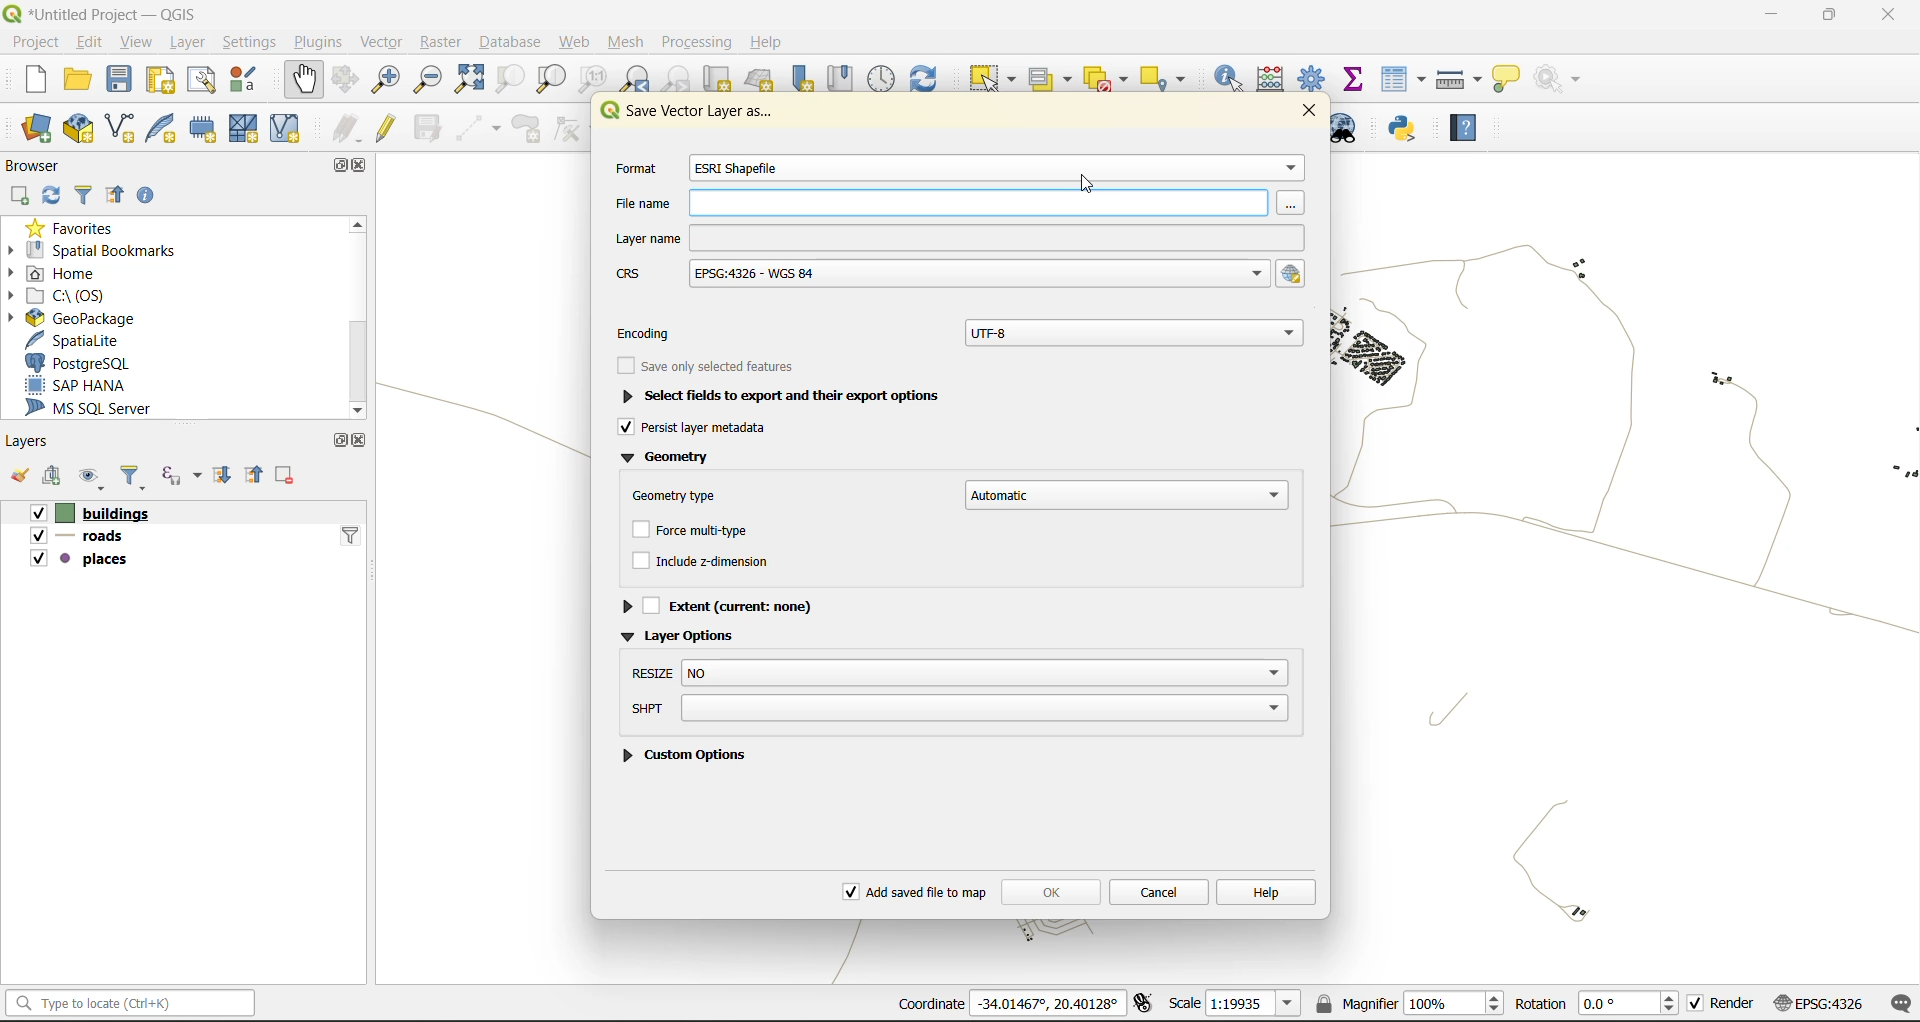 Image resolution: width=1920 pixels, height=1022 pixels. What do you see at coordinates (844, 79) in the screenshot?
I see `show spatial bookmark` at bounding box center [844, 79].